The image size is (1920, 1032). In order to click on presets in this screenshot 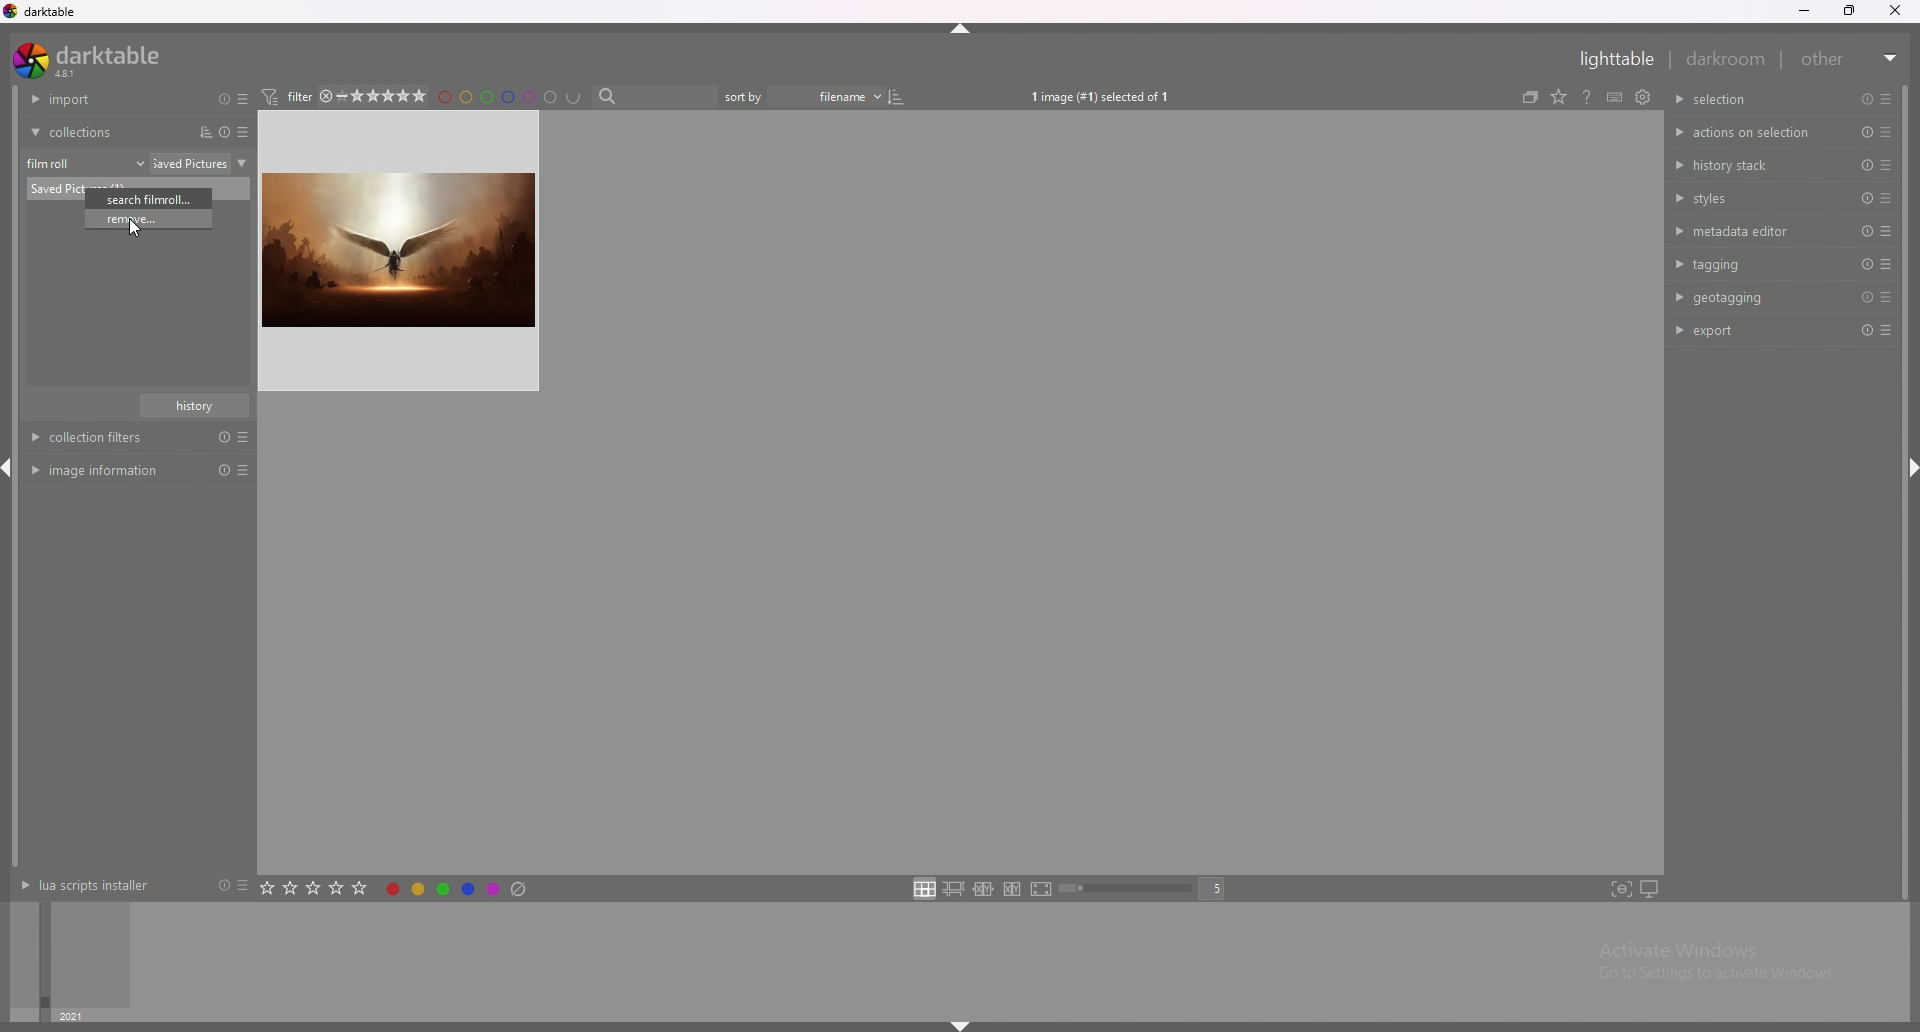, I will do `click(1883, 99)`.